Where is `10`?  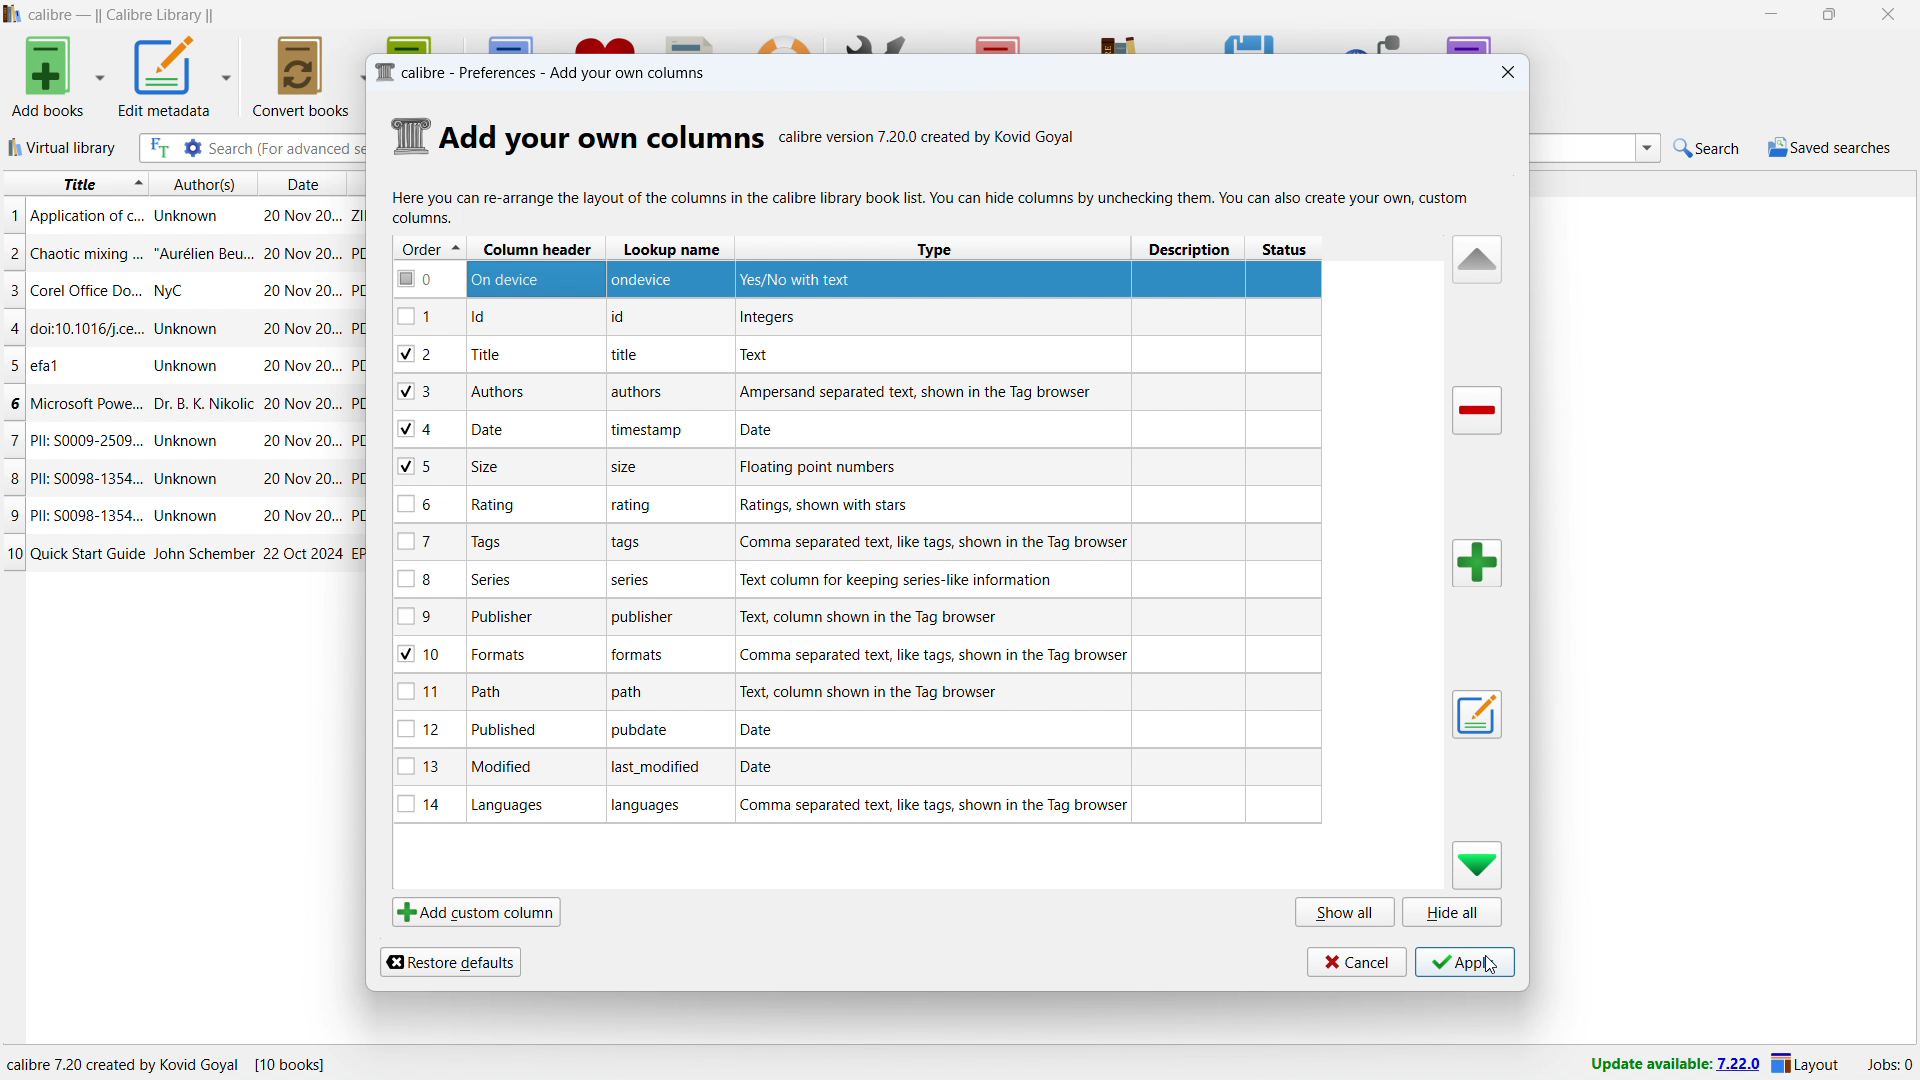 10 is located at coordinates (426, 654).